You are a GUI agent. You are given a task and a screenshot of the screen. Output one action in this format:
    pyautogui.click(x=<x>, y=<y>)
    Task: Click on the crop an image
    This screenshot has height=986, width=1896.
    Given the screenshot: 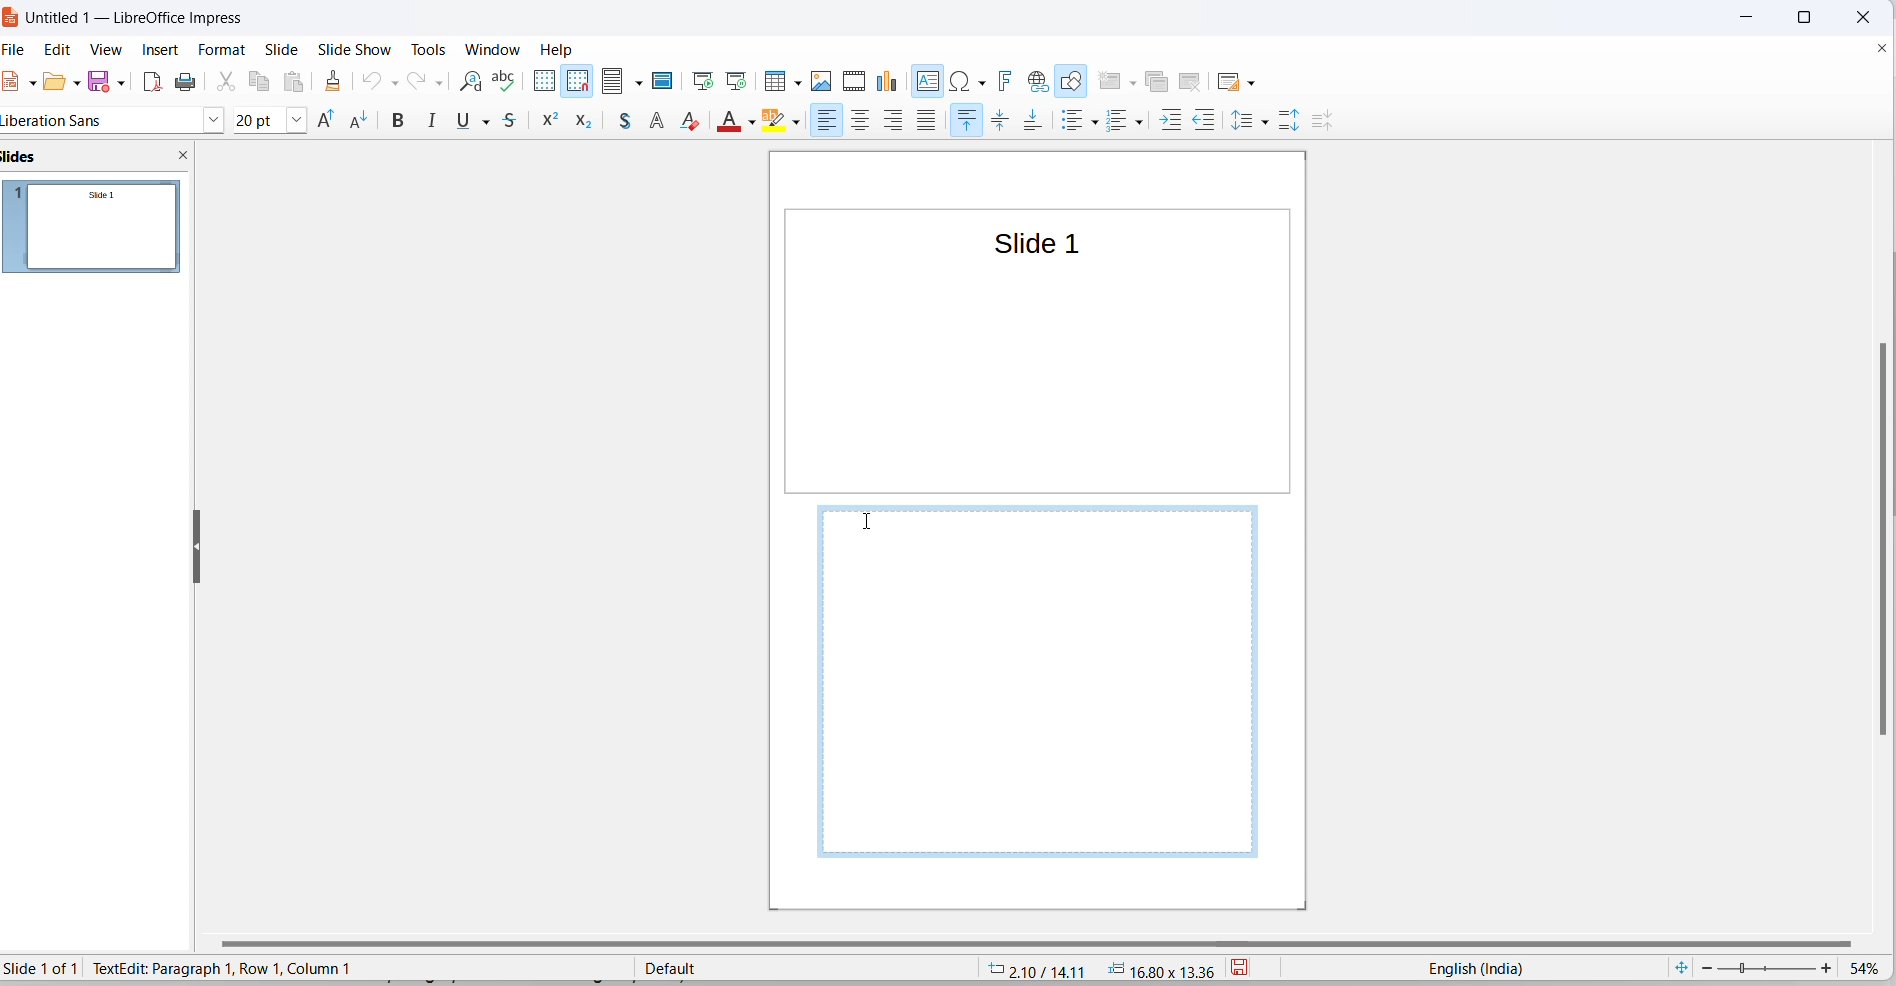 What is the action you would take?
    pyautogui.click(x=947, y=123)
    